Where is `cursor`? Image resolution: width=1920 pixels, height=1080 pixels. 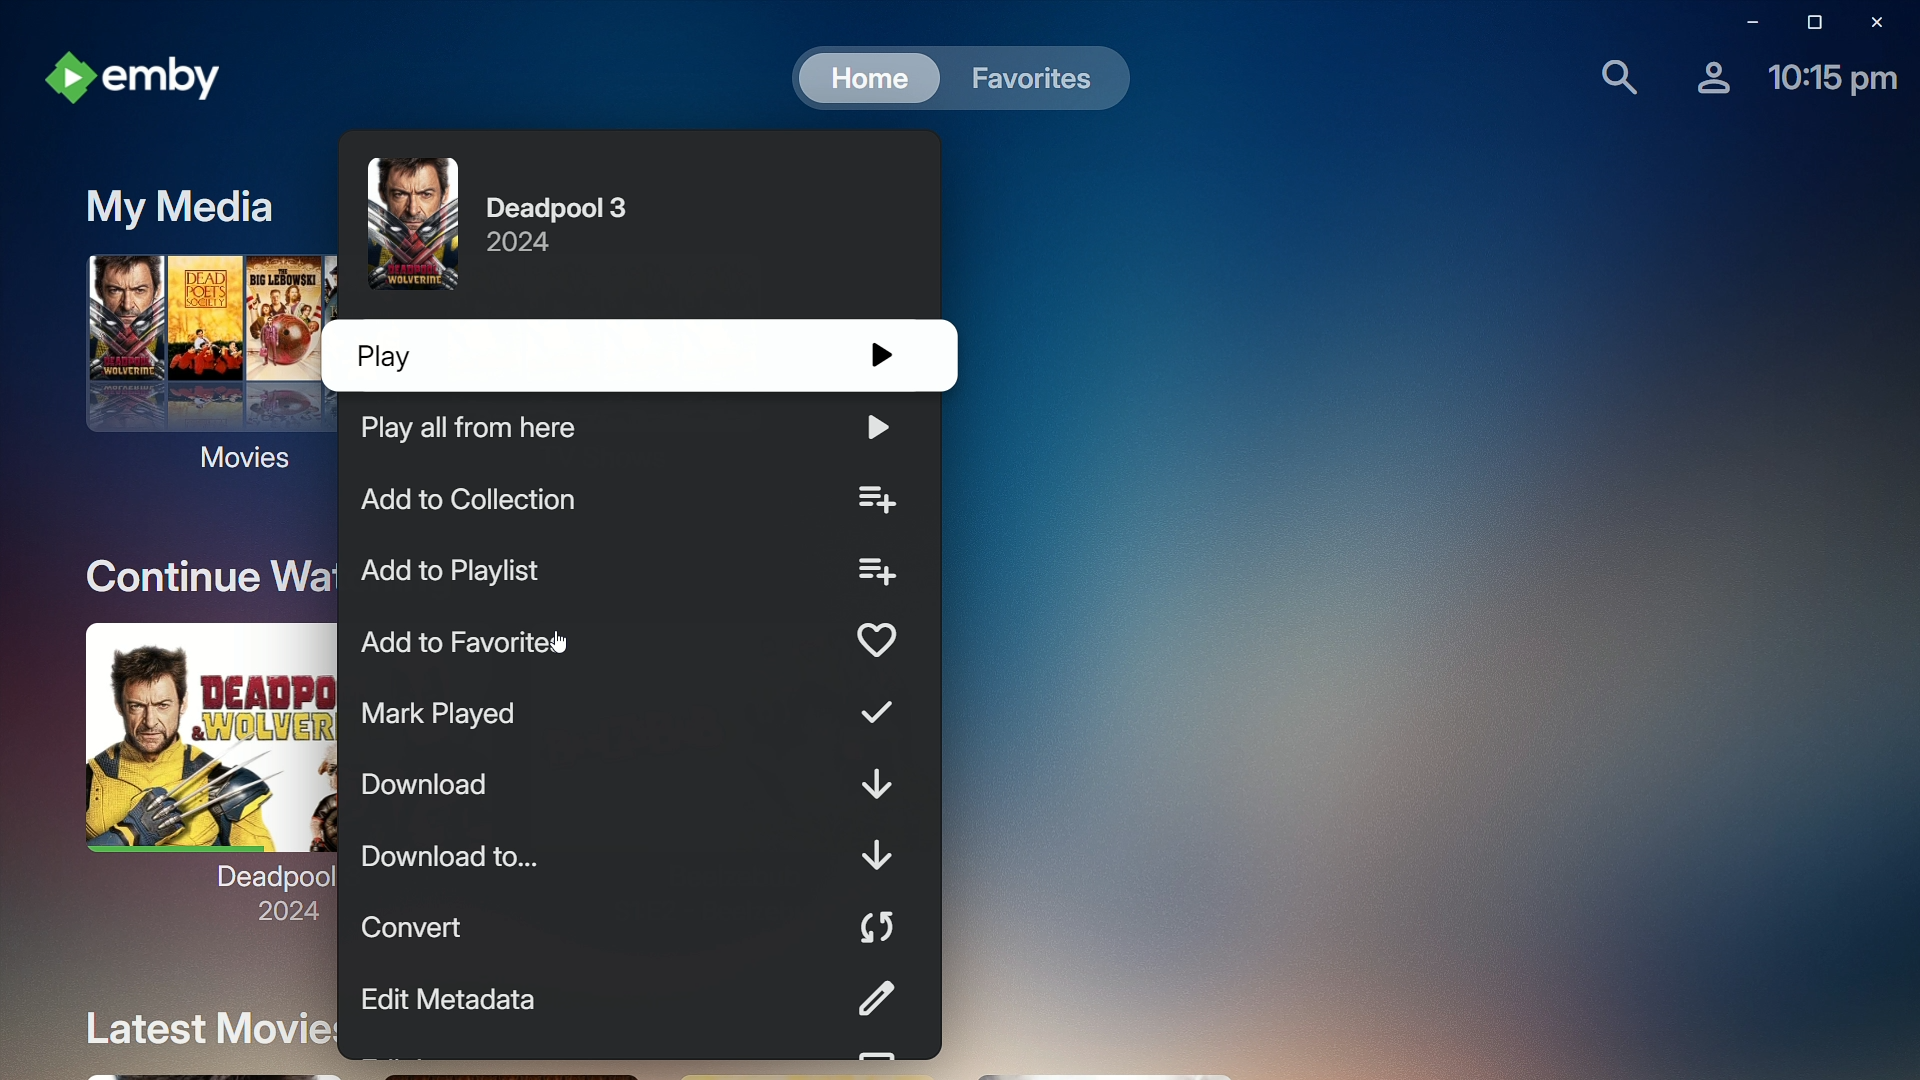
cursor is located at coordinates (562, 646).